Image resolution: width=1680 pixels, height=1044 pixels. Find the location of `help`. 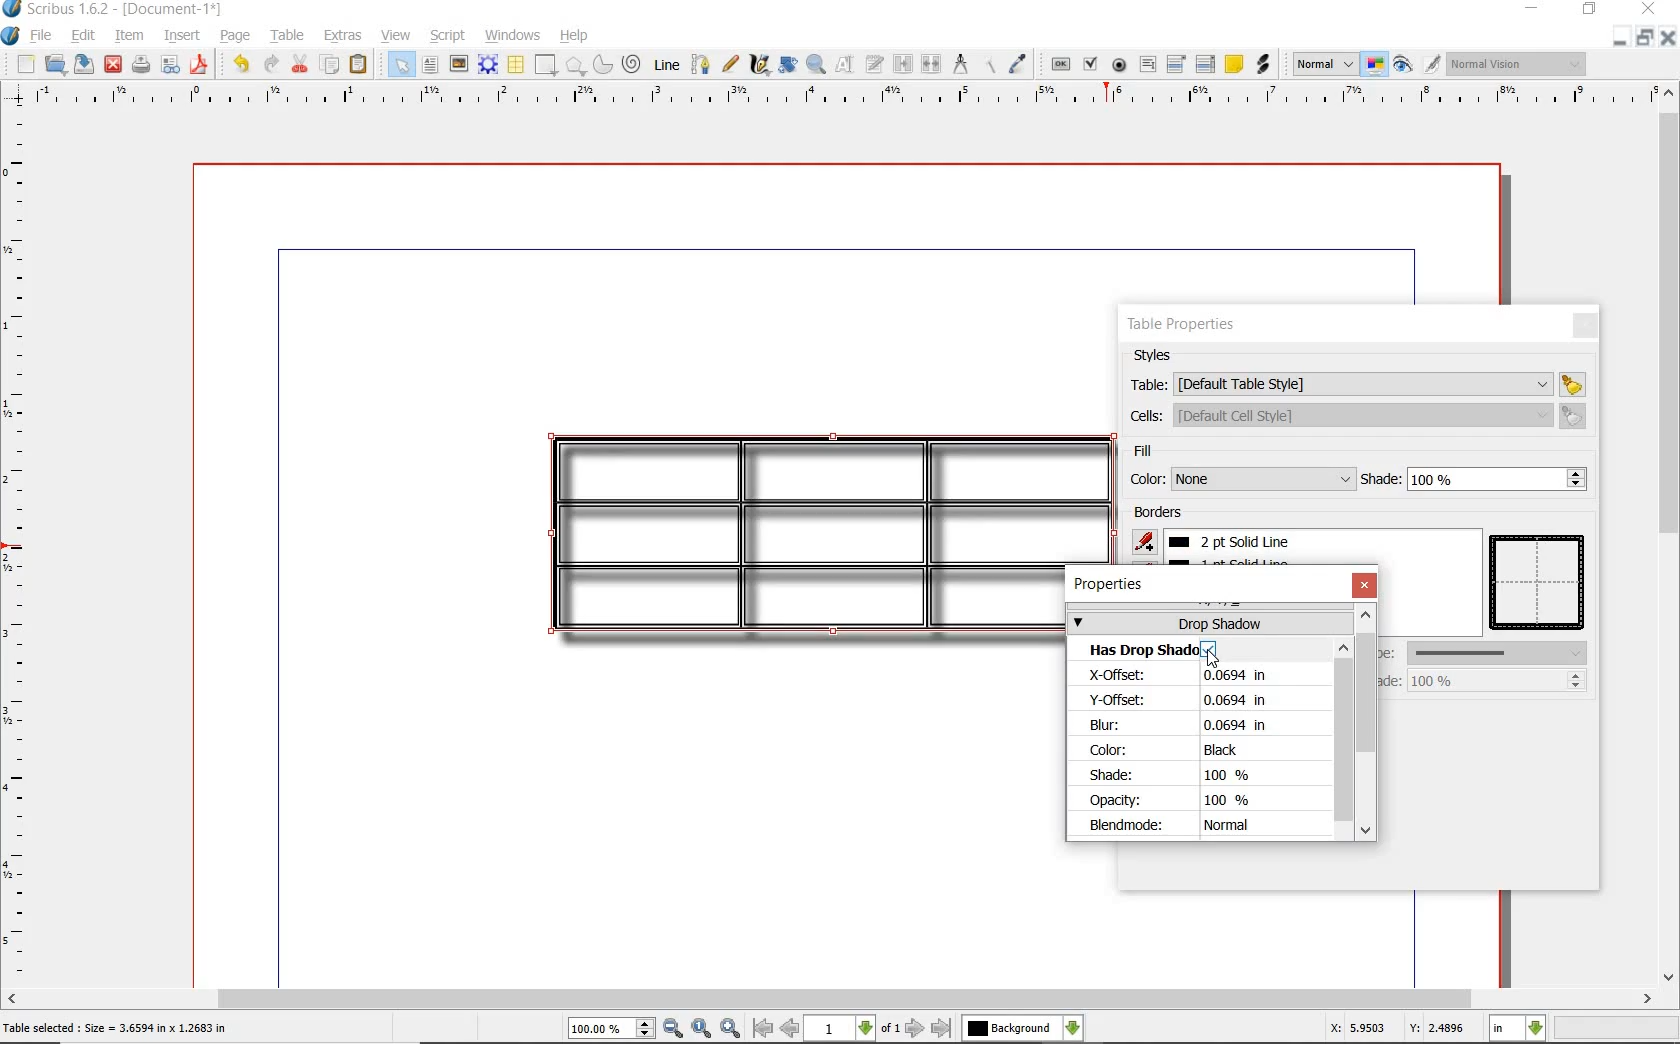

help is located at coordinates (572, 37).